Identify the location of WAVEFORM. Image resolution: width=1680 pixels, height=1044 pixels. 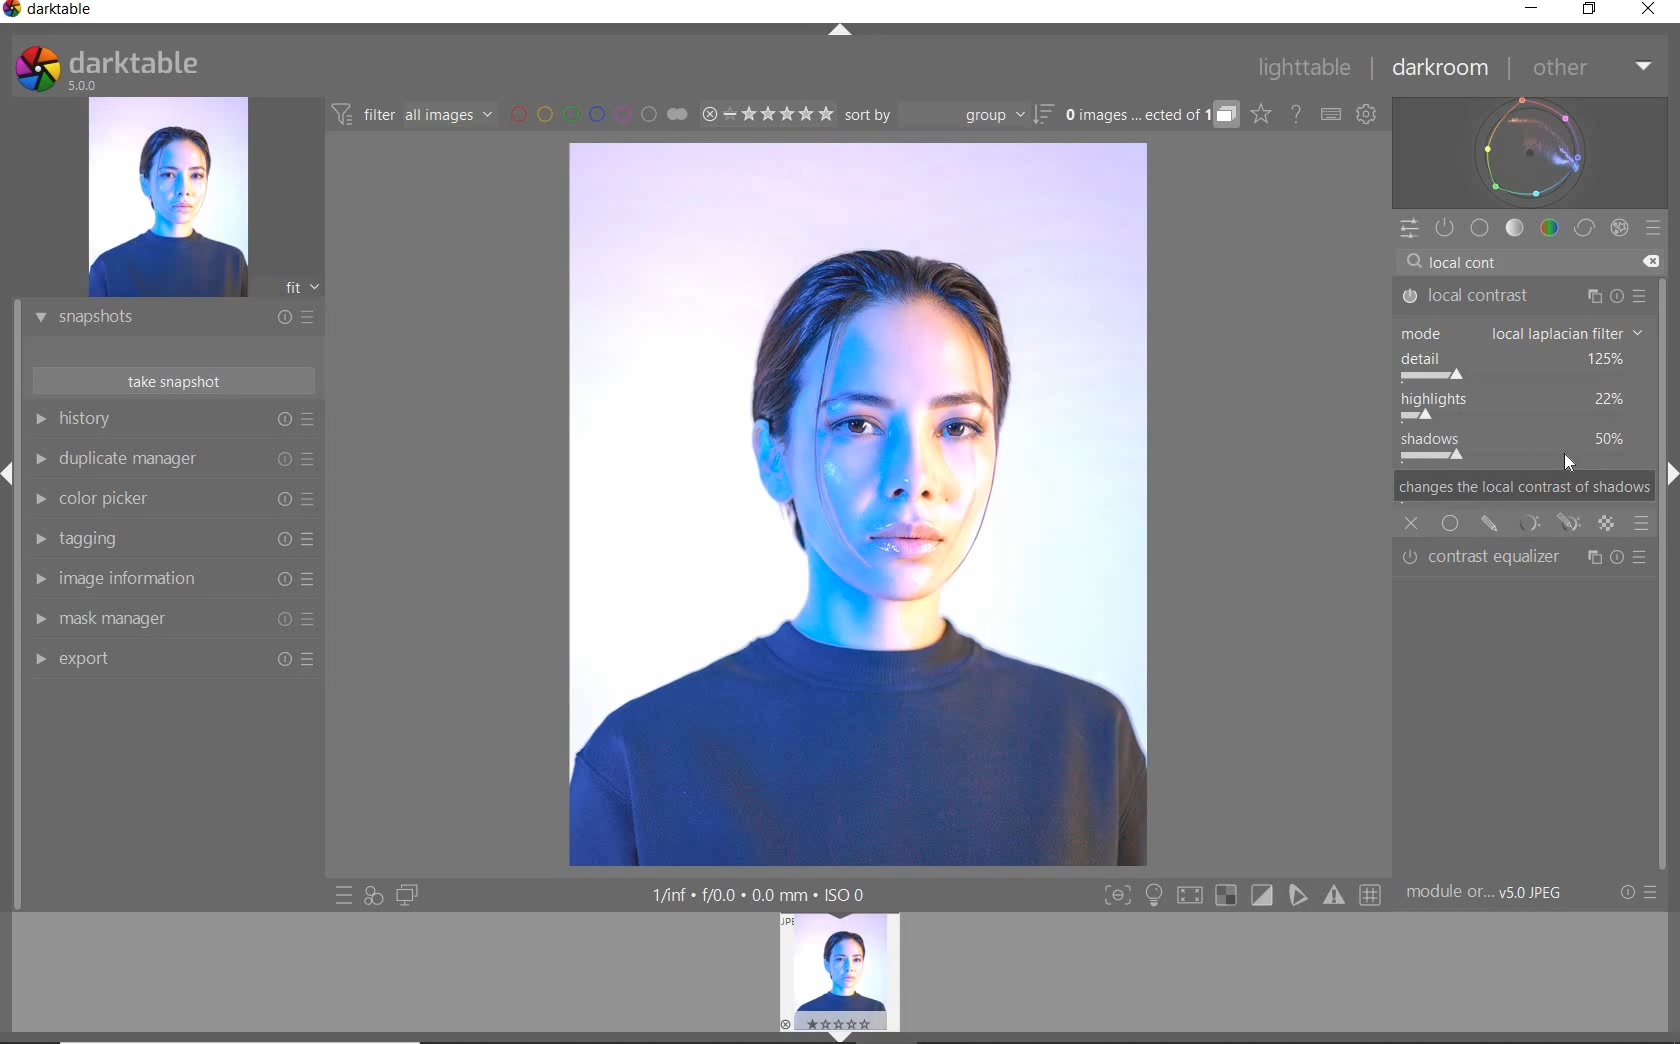
(1530, 151).